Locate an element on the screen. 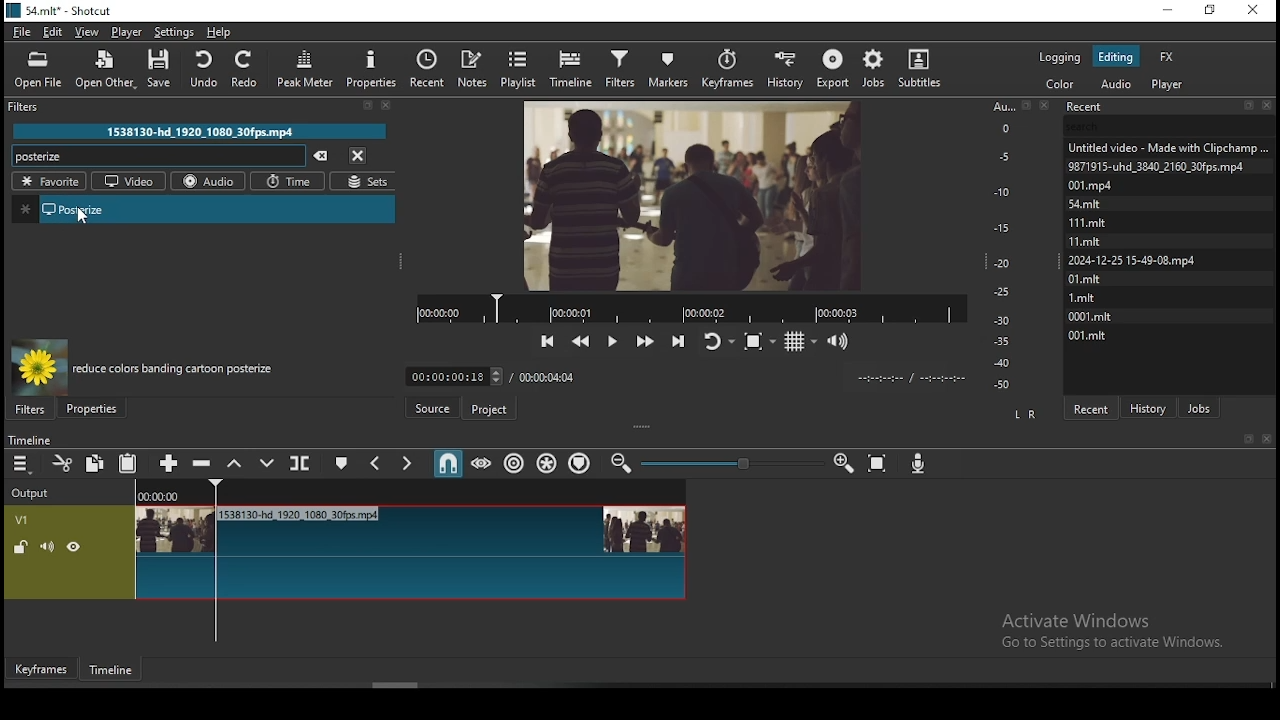 The width and height of the screenshot is (1280, 720). time is located at coordinates (285, 182).